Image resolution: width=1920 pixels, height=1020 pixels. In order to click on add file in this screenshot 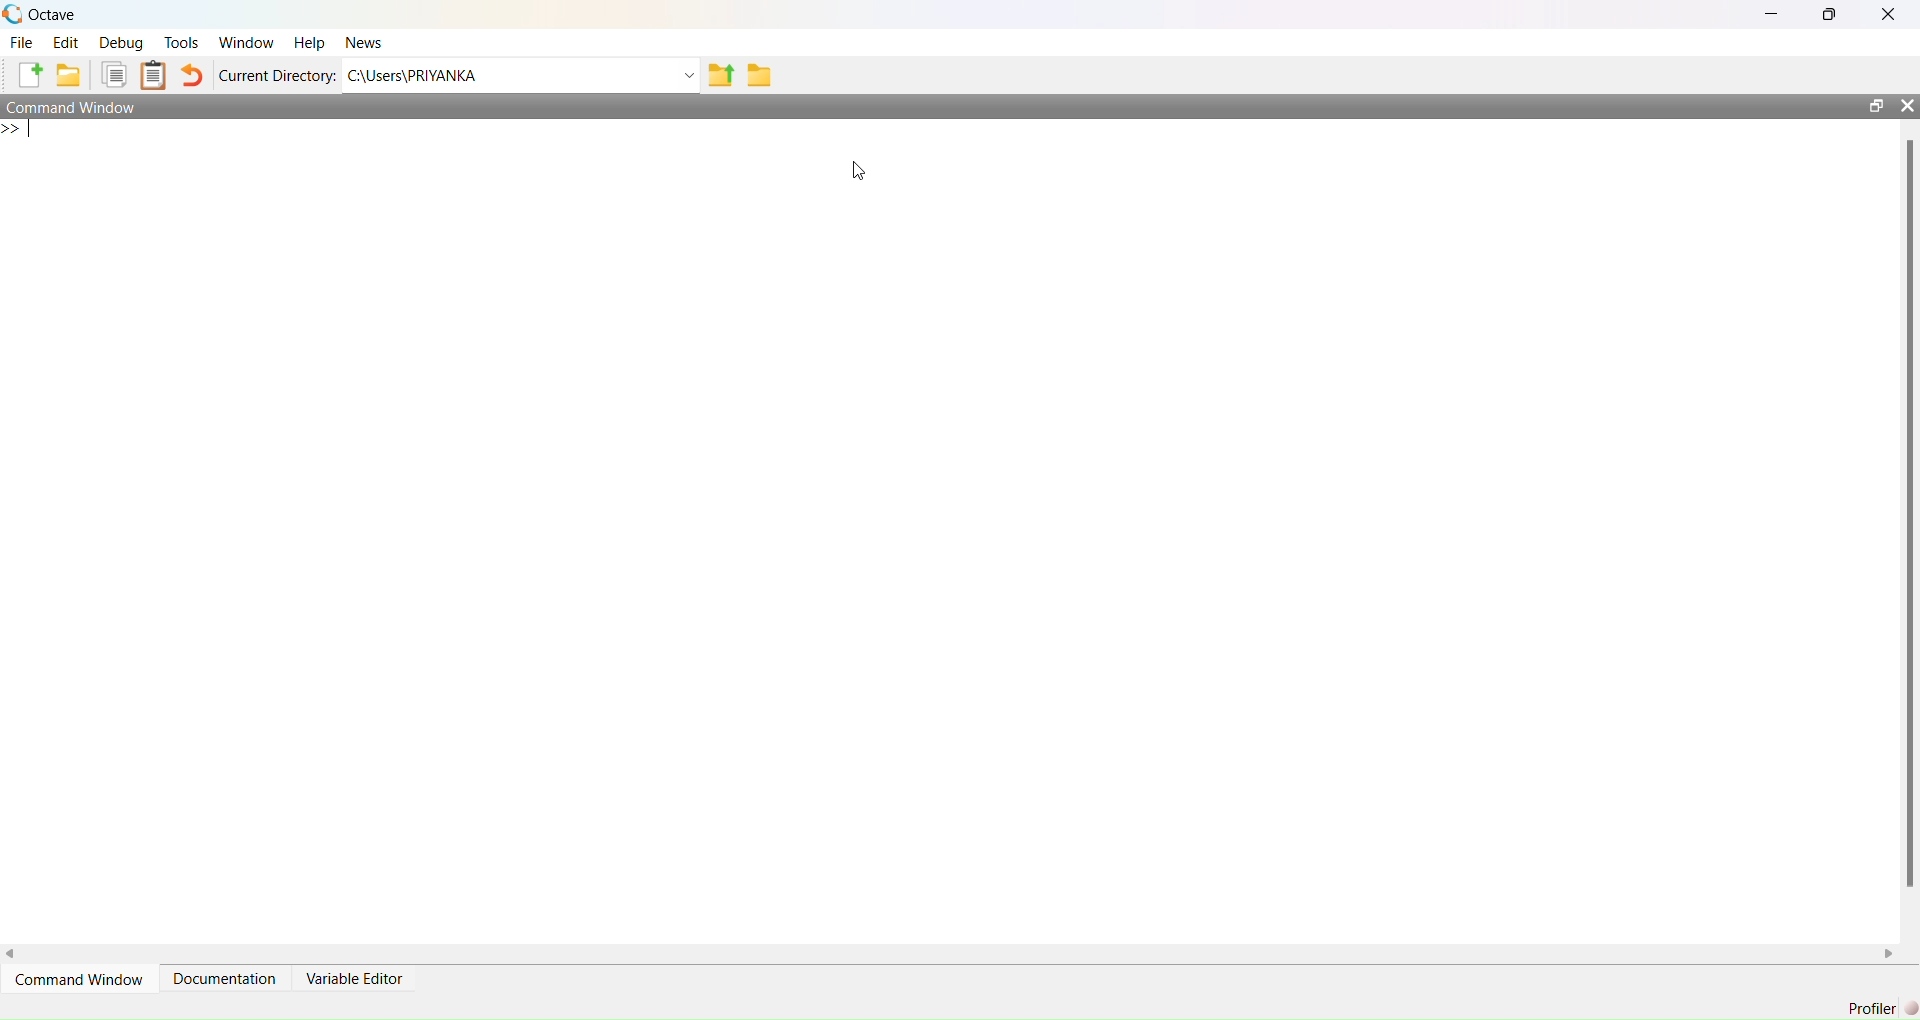, I will do `click(32, 75)`.